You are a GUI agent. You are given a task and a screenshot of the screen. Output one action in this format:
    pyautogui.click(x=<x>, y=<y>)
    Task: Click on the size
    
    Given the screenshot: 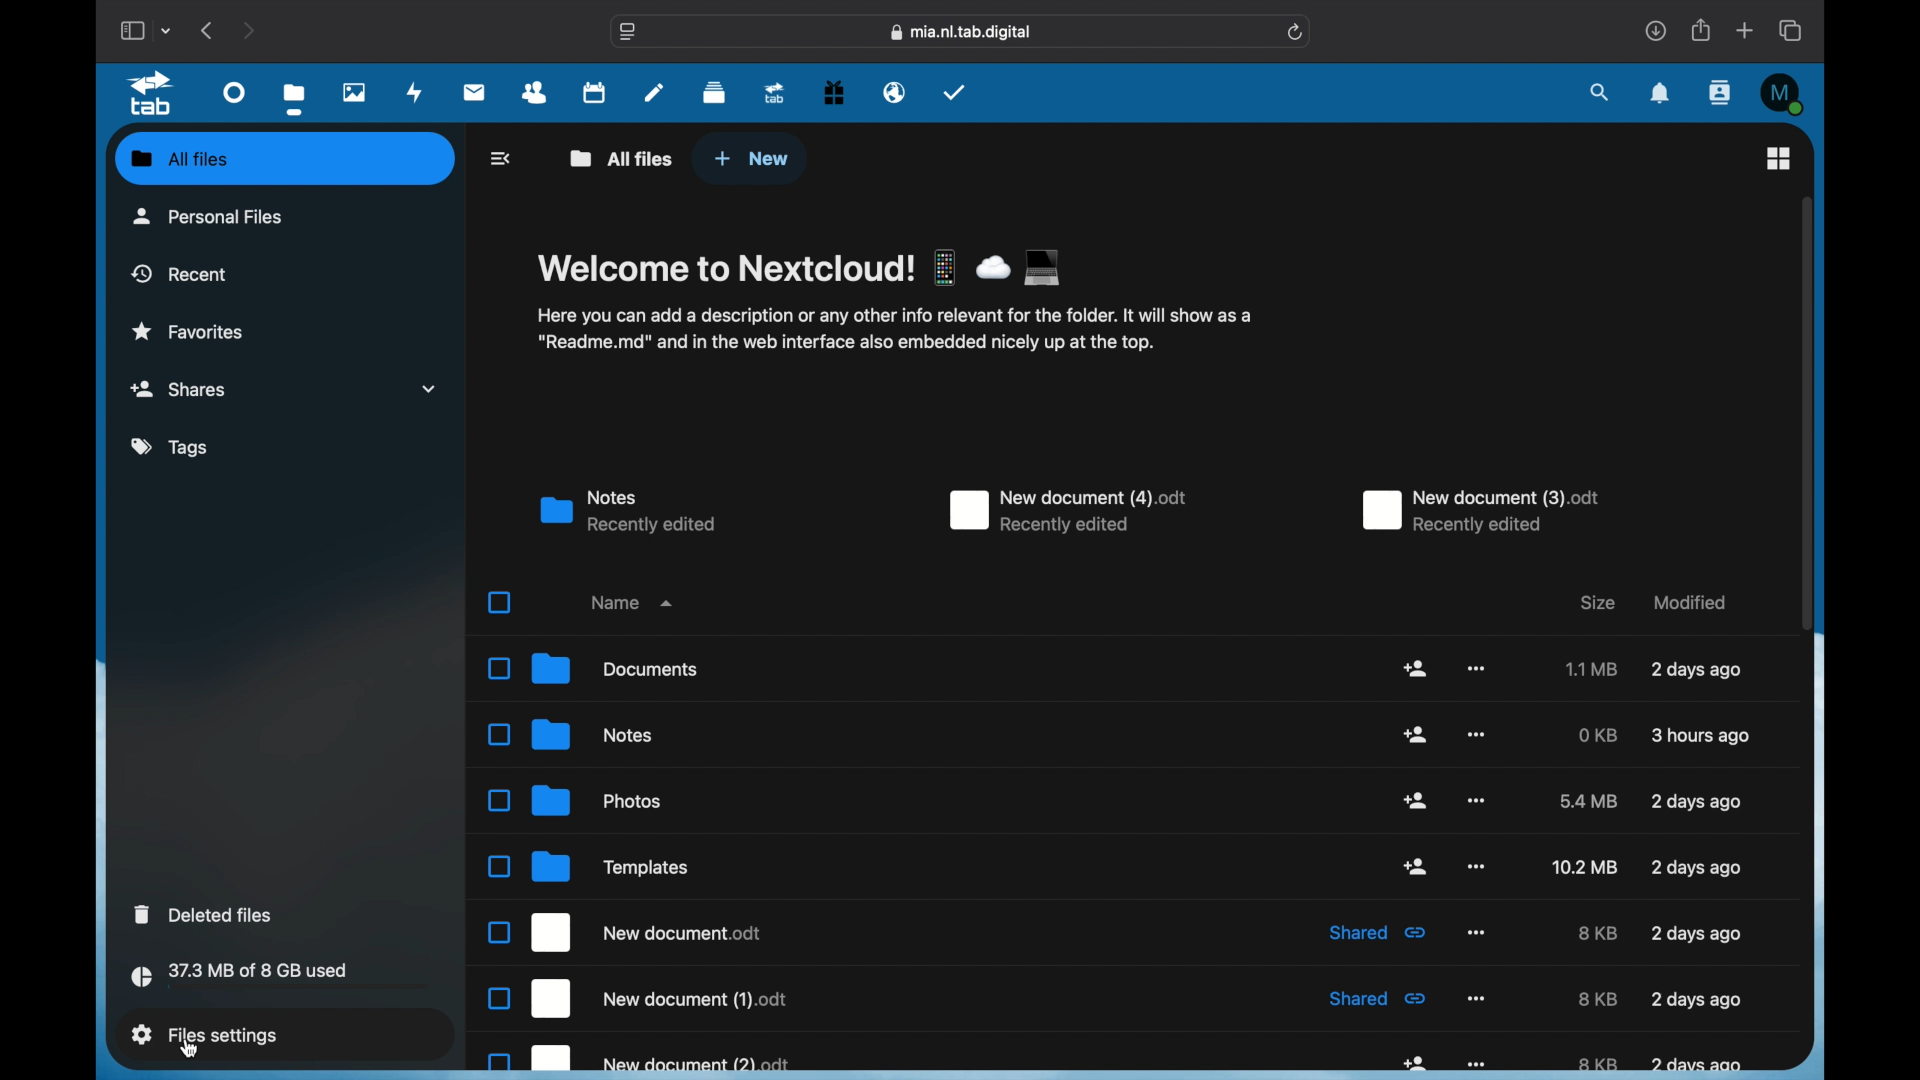 What is the action you would take?
    pyautogui.click(x=1586, y=867)
    